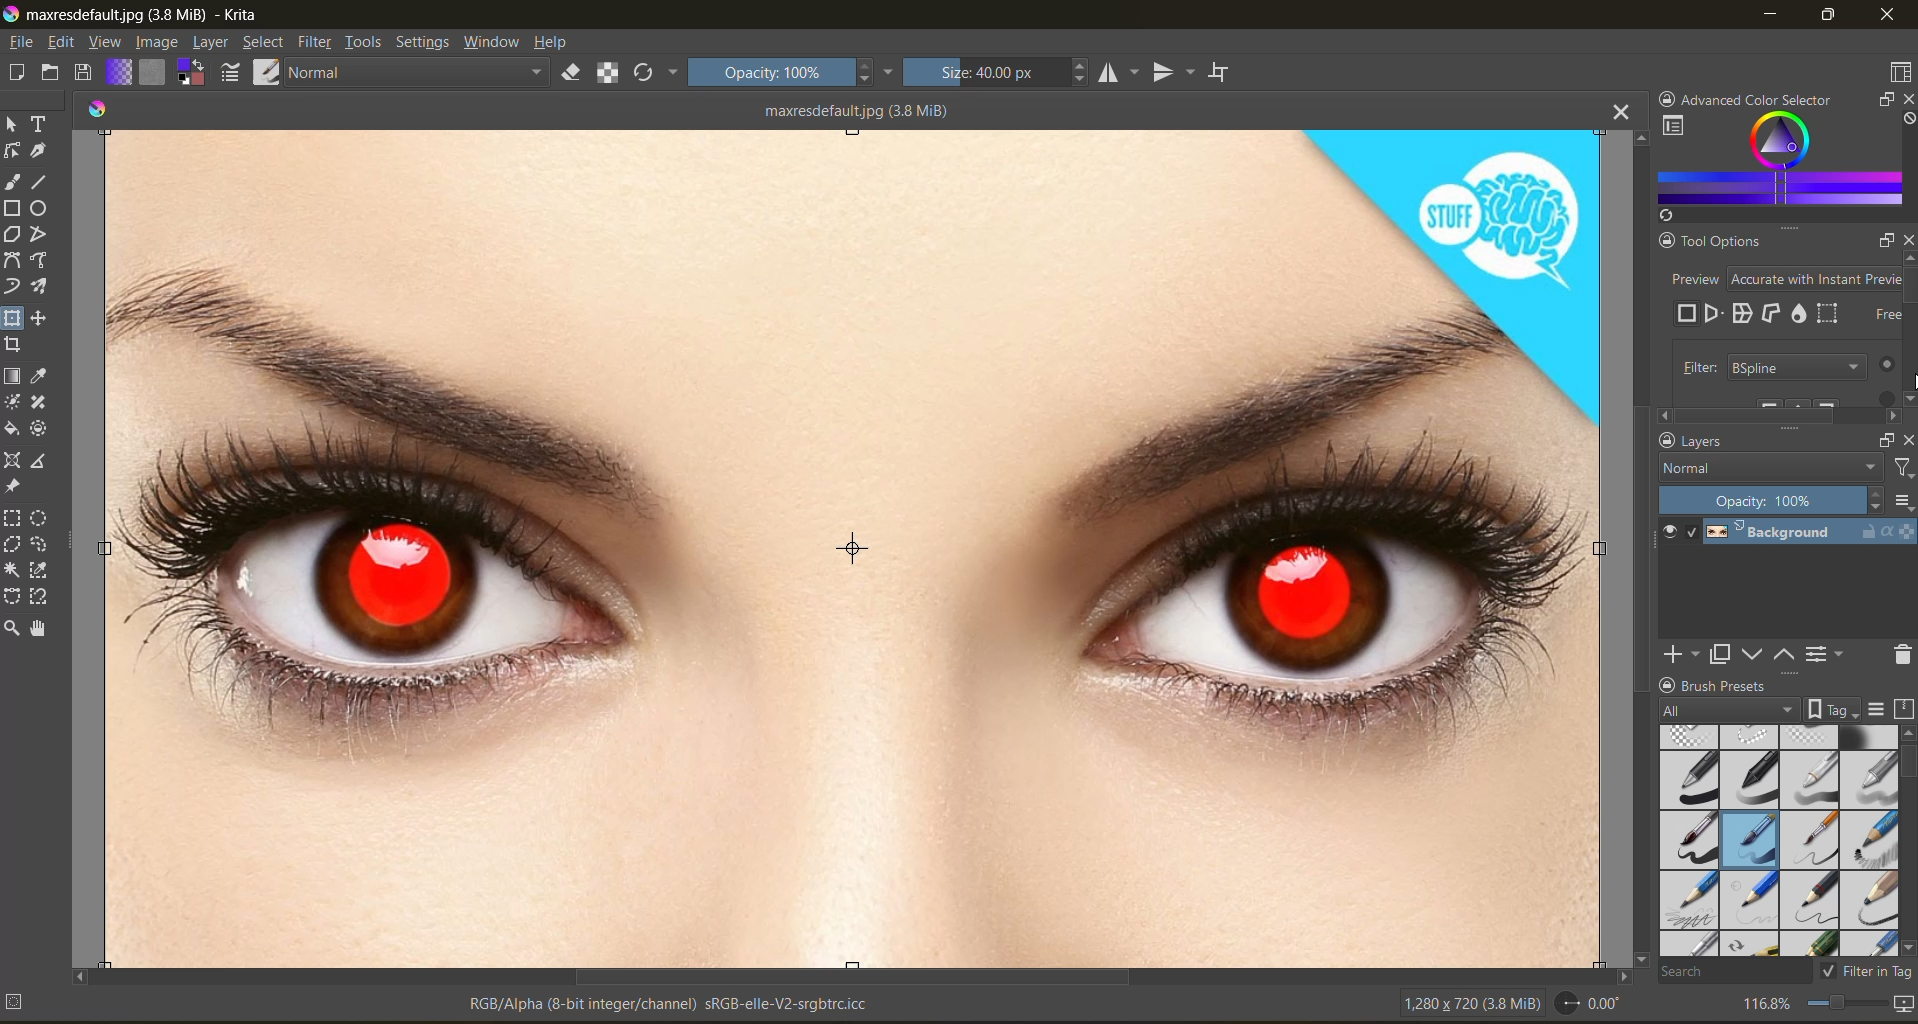  I want to click on fill patterns, so click(156, 73).